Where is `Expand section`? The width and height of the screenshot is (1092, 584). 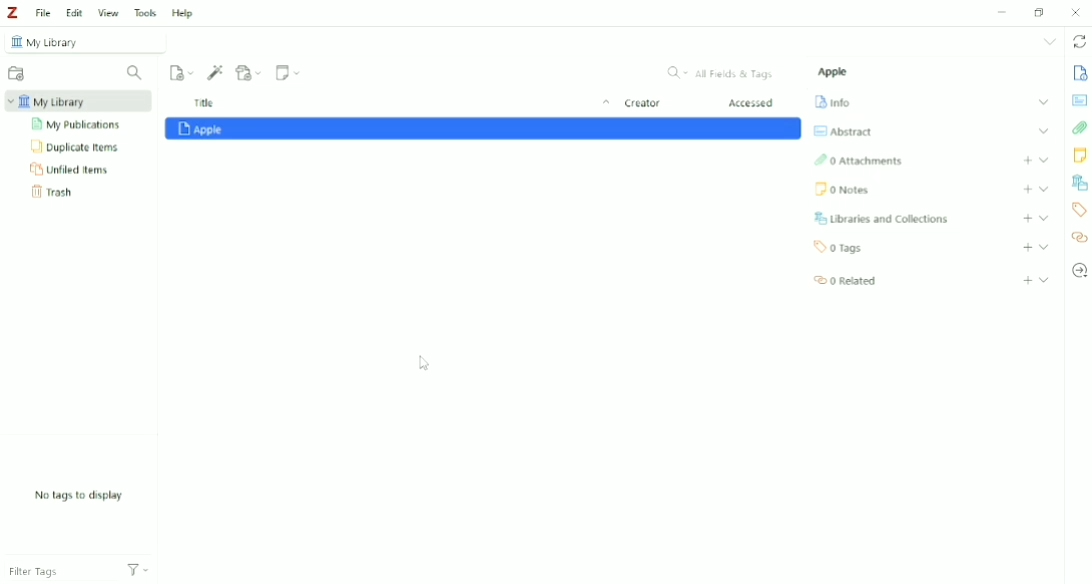
Expand section is located at coordinates (1043, 159).